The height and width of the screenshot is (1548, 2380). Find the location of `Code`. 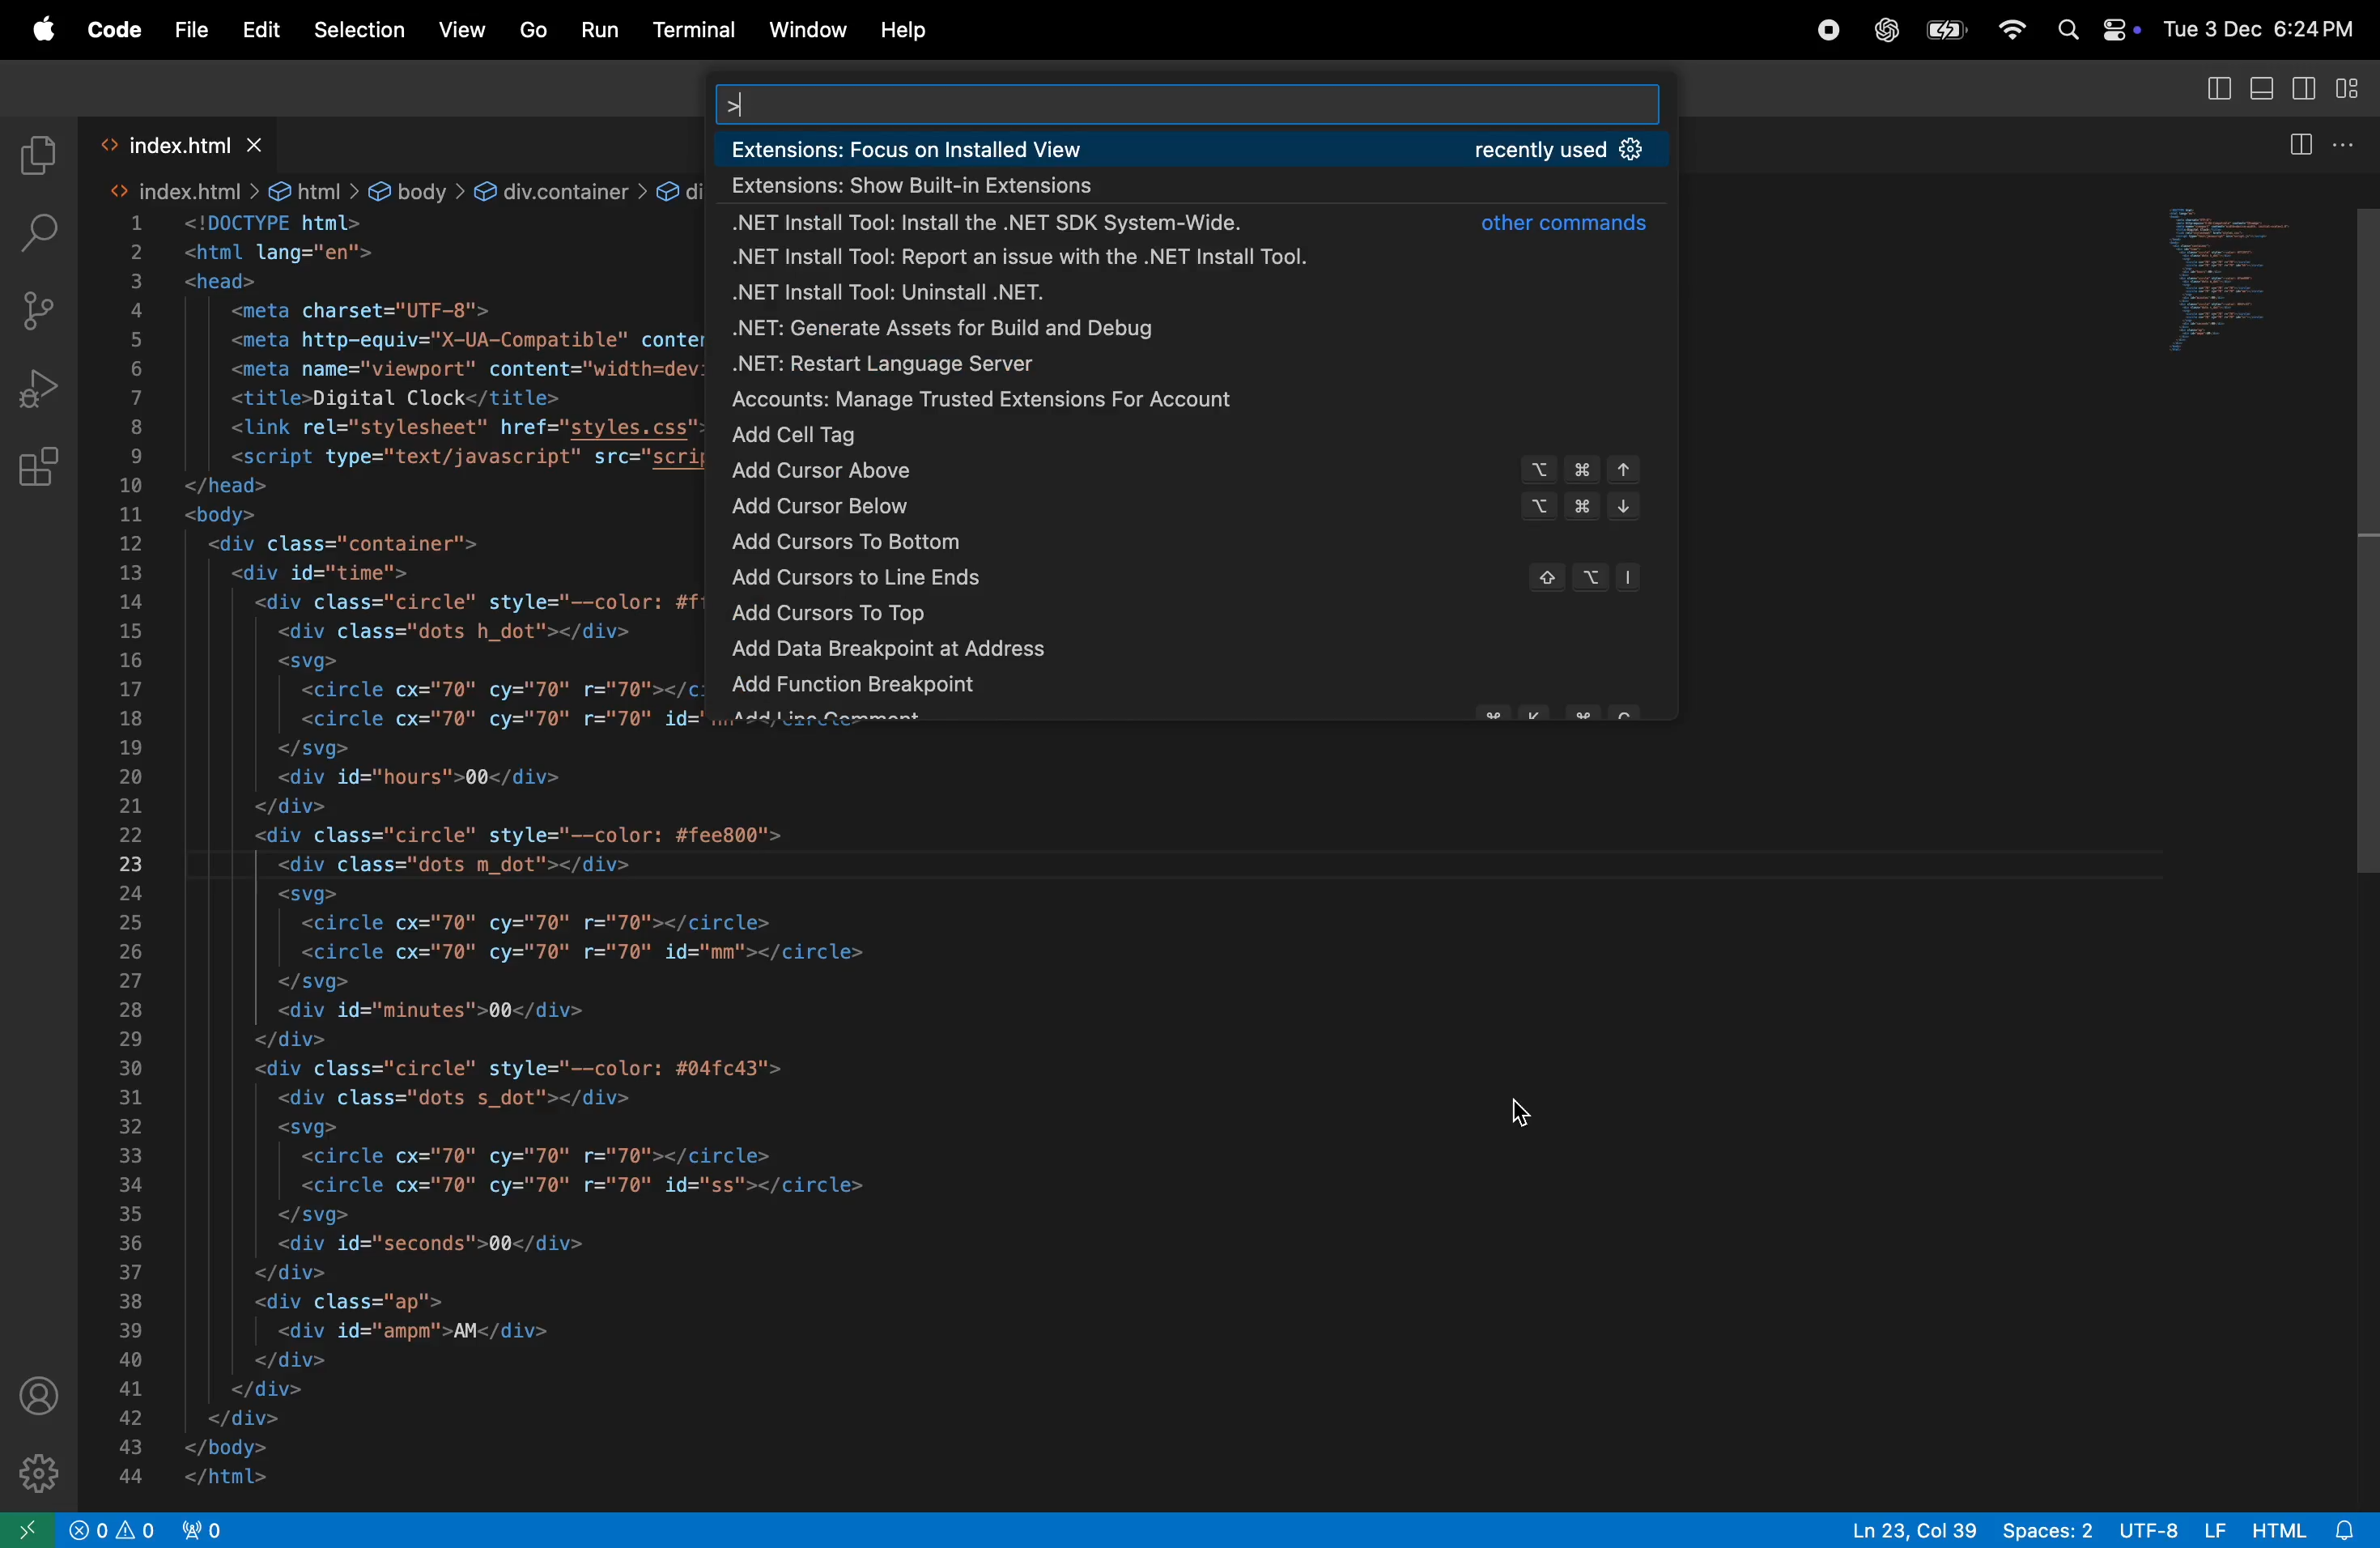

Code is located at coordinates (112, 27).